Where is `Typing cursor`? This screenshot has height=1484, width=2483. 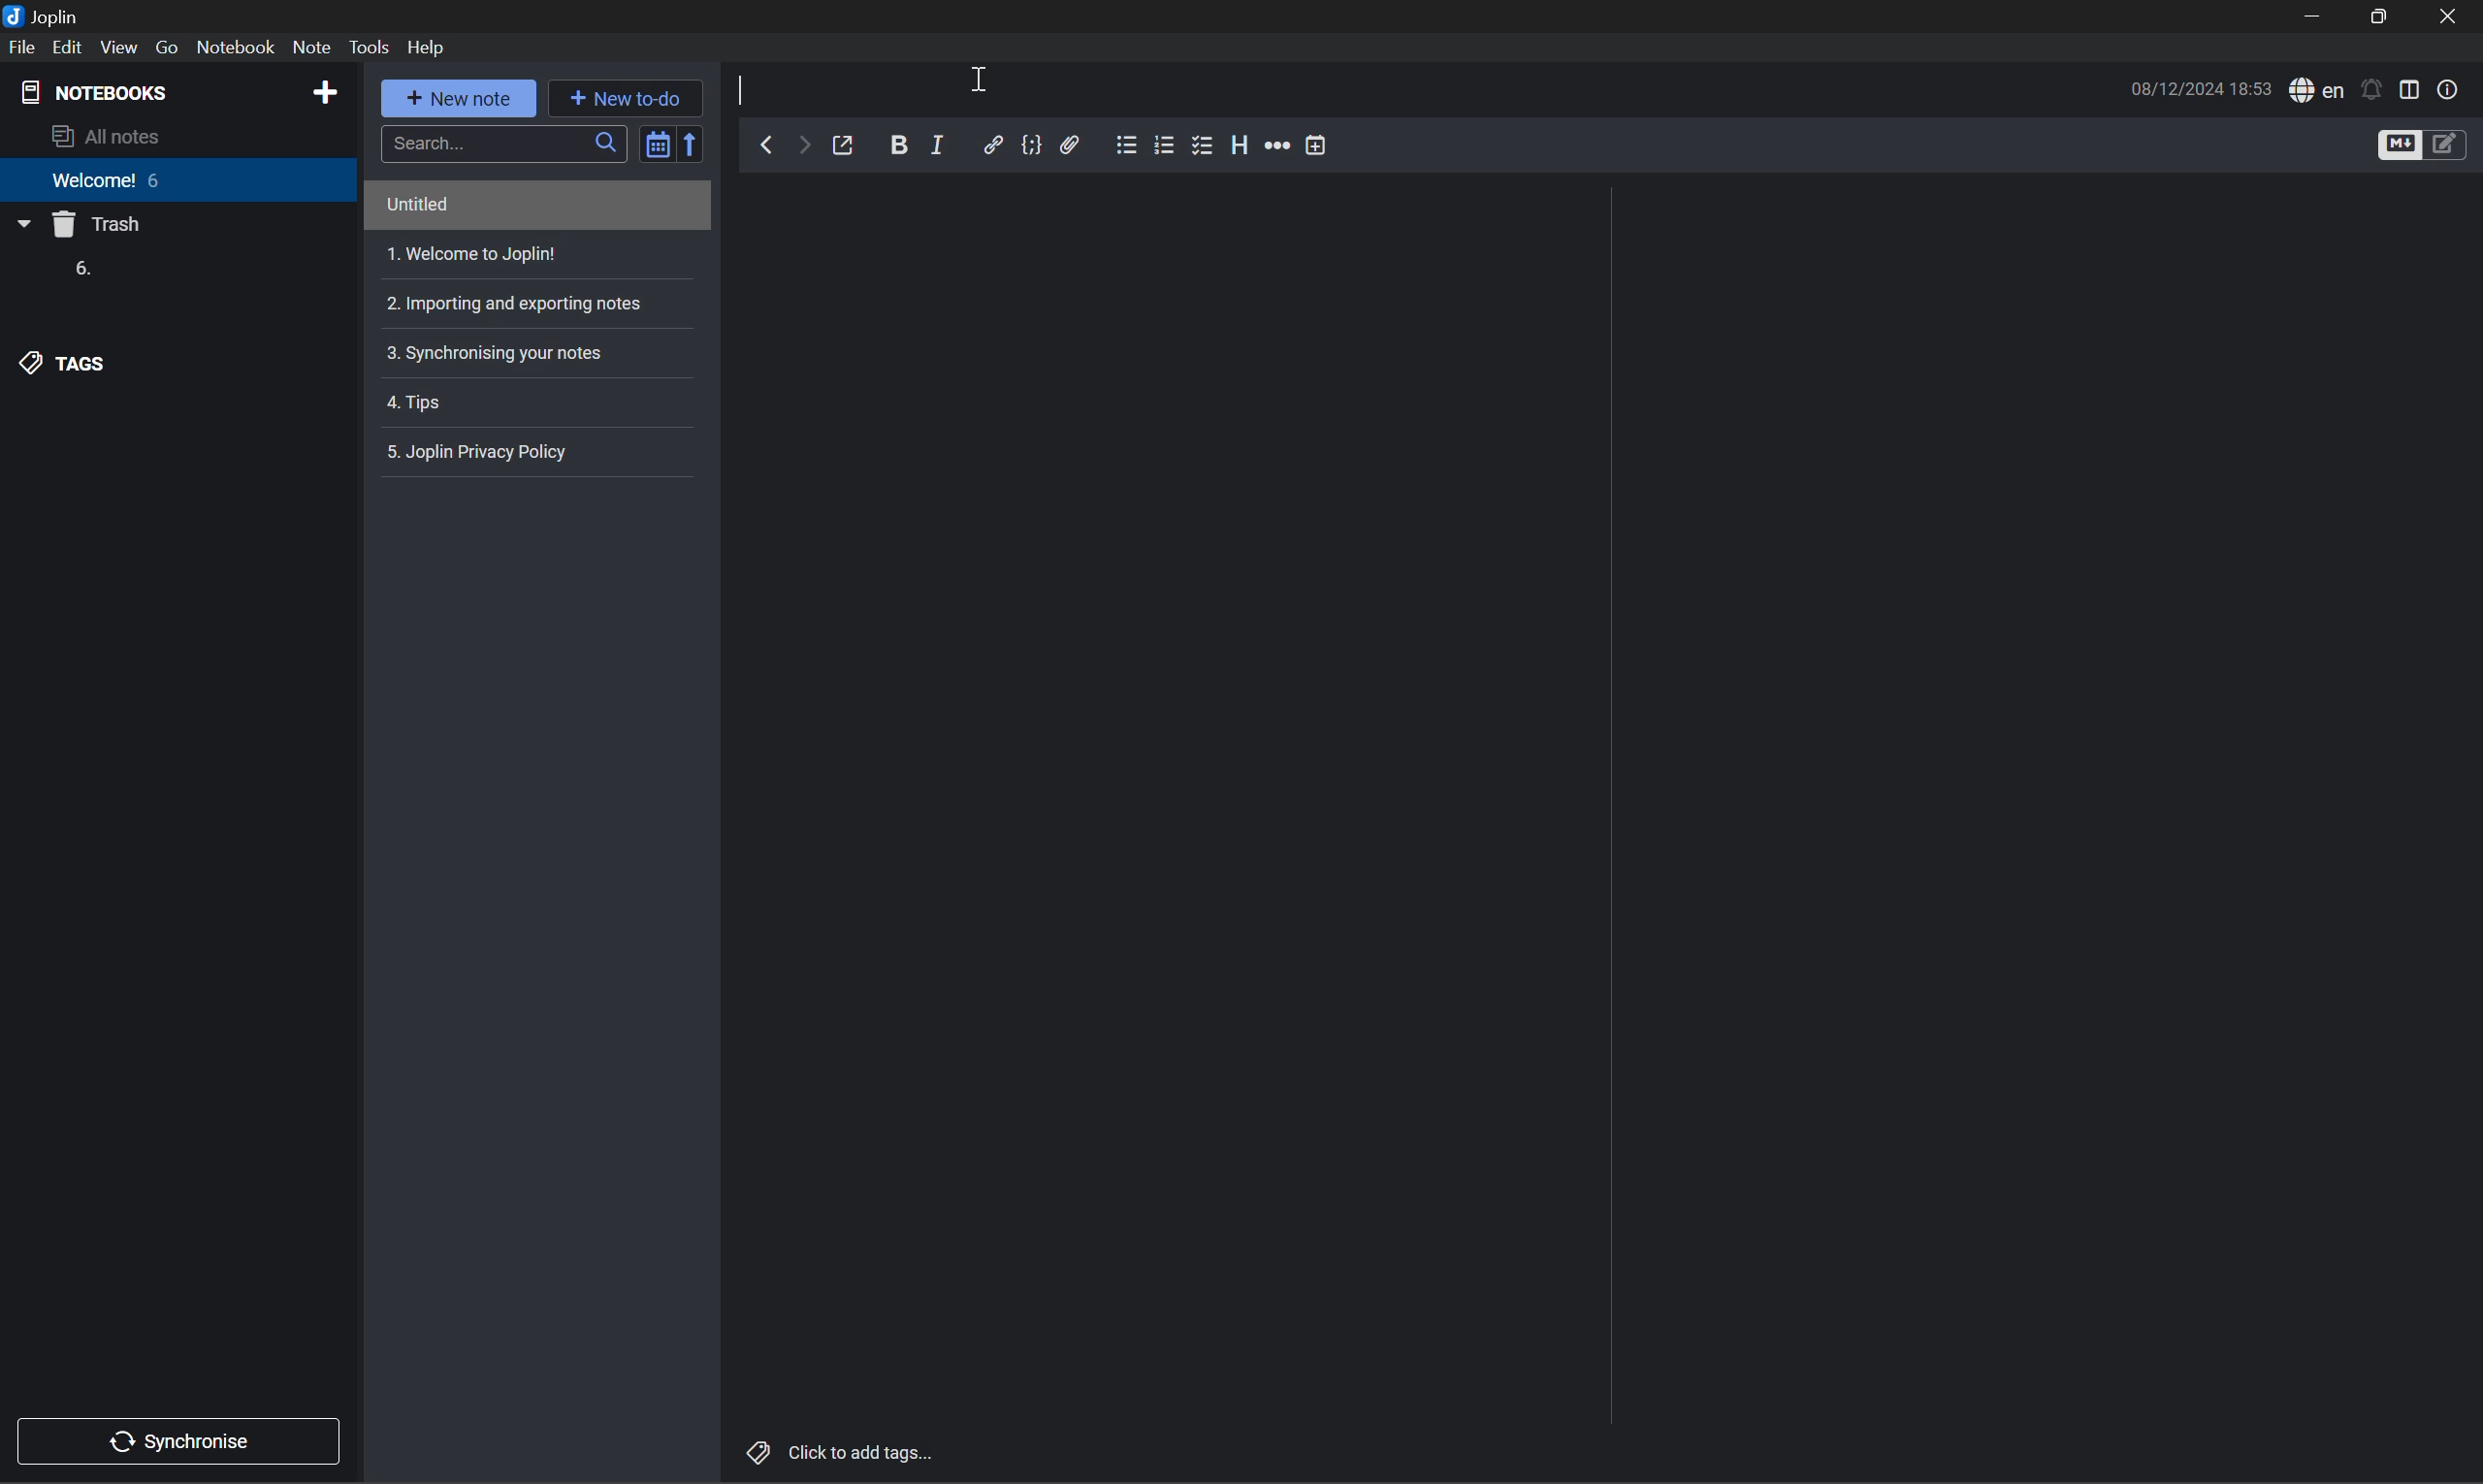 Typing cursor is located at coordinates (744, 86).